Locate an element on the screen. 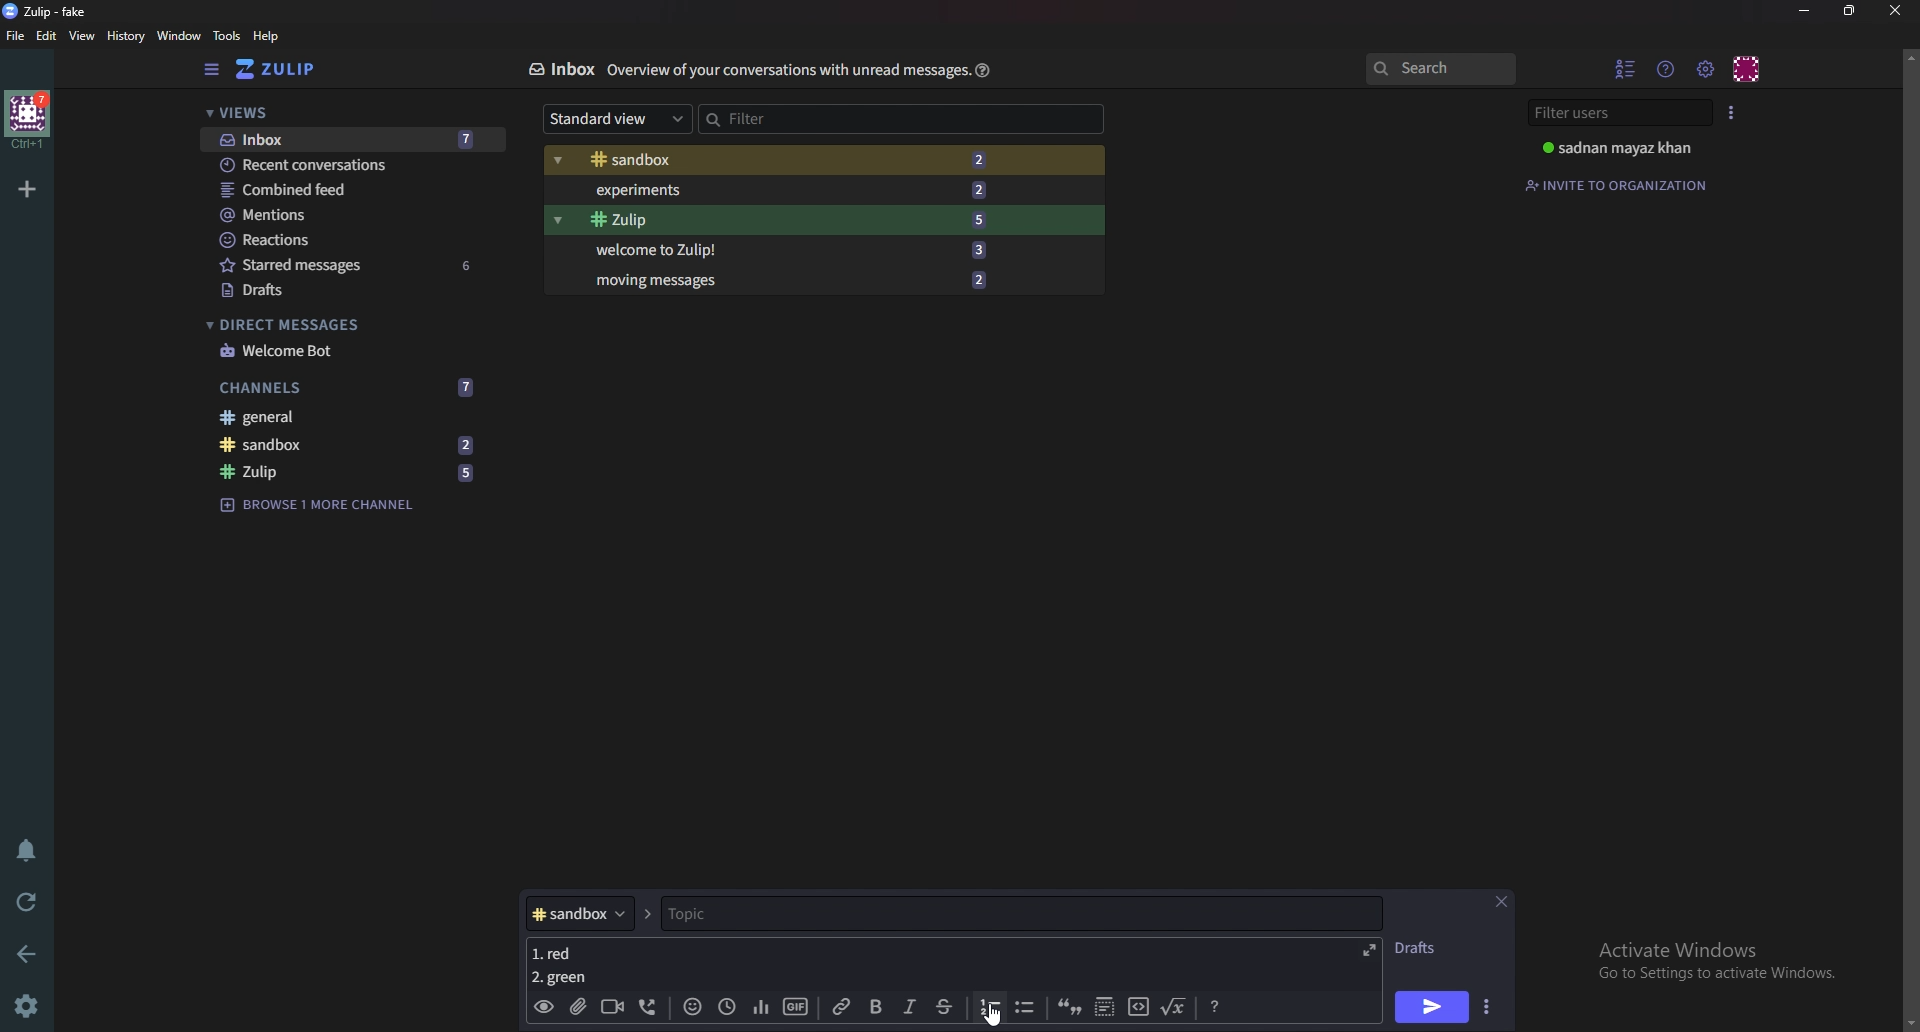 The height and width of the screenshot is (1032, 1920). bold is located at coordinates (874, 1007).